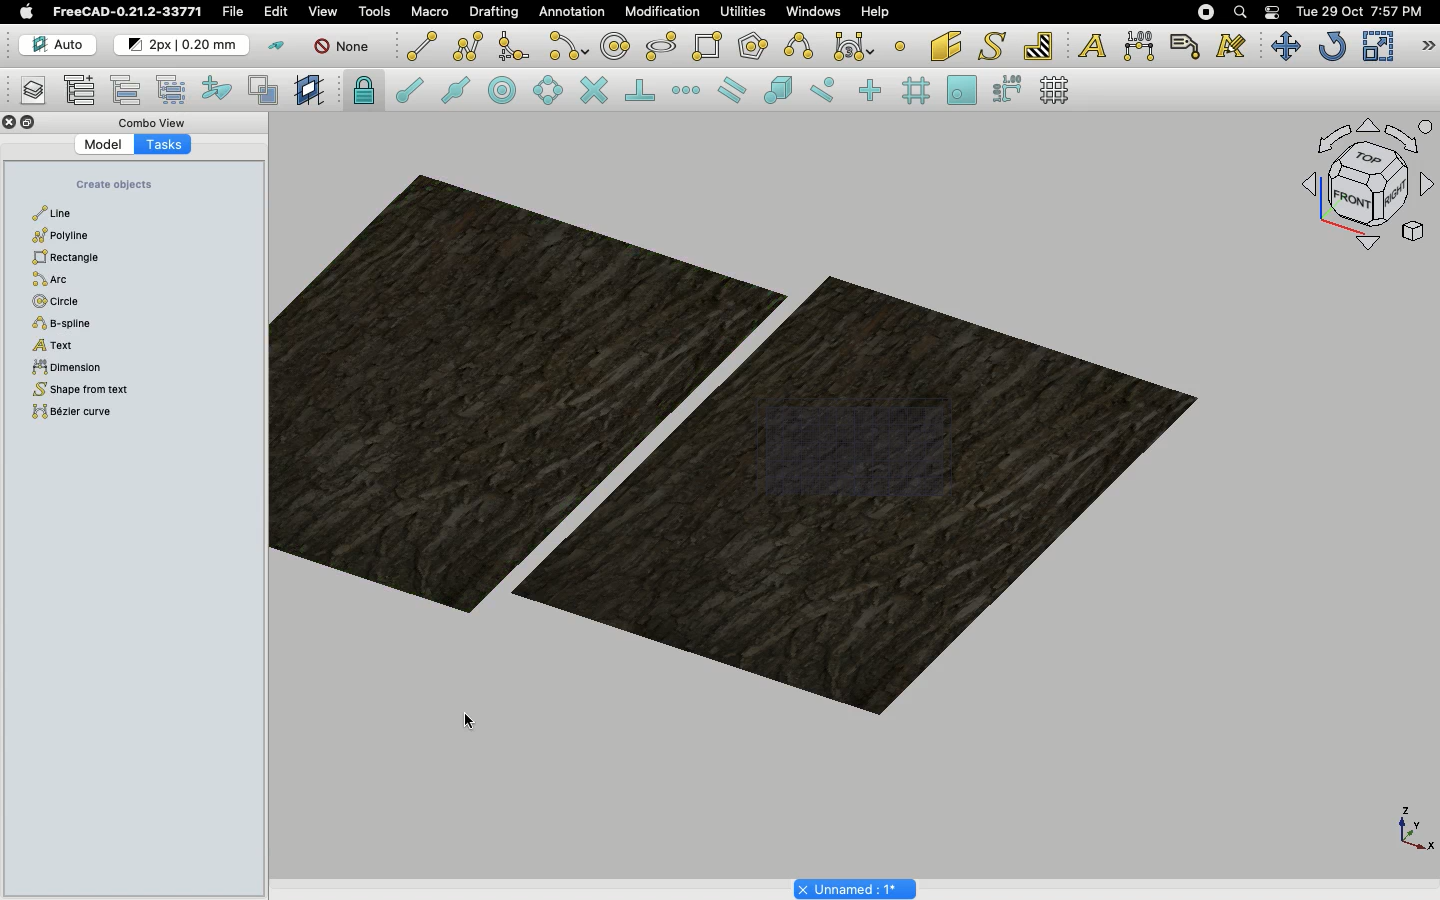 The image size is (1440, 900). I want to click on Snap center, so click(508, 89).